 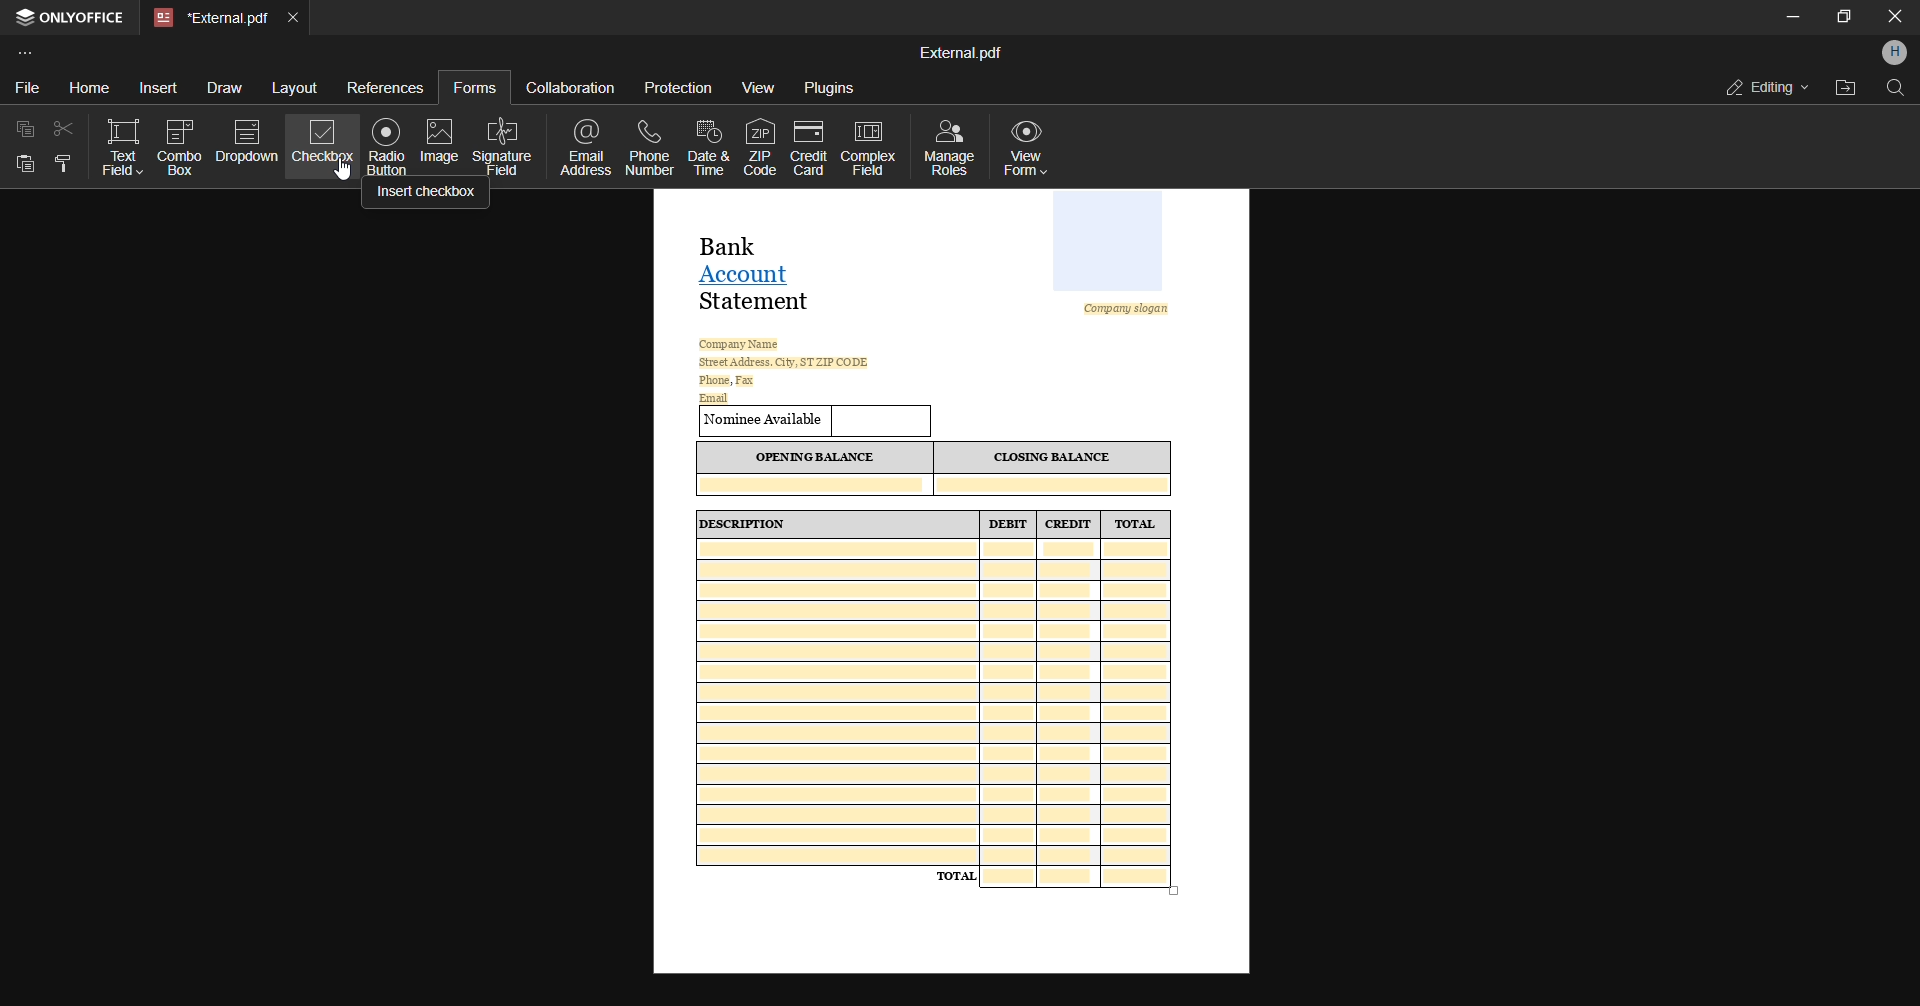 I want to click on view form, so click(x=1034, y=147).